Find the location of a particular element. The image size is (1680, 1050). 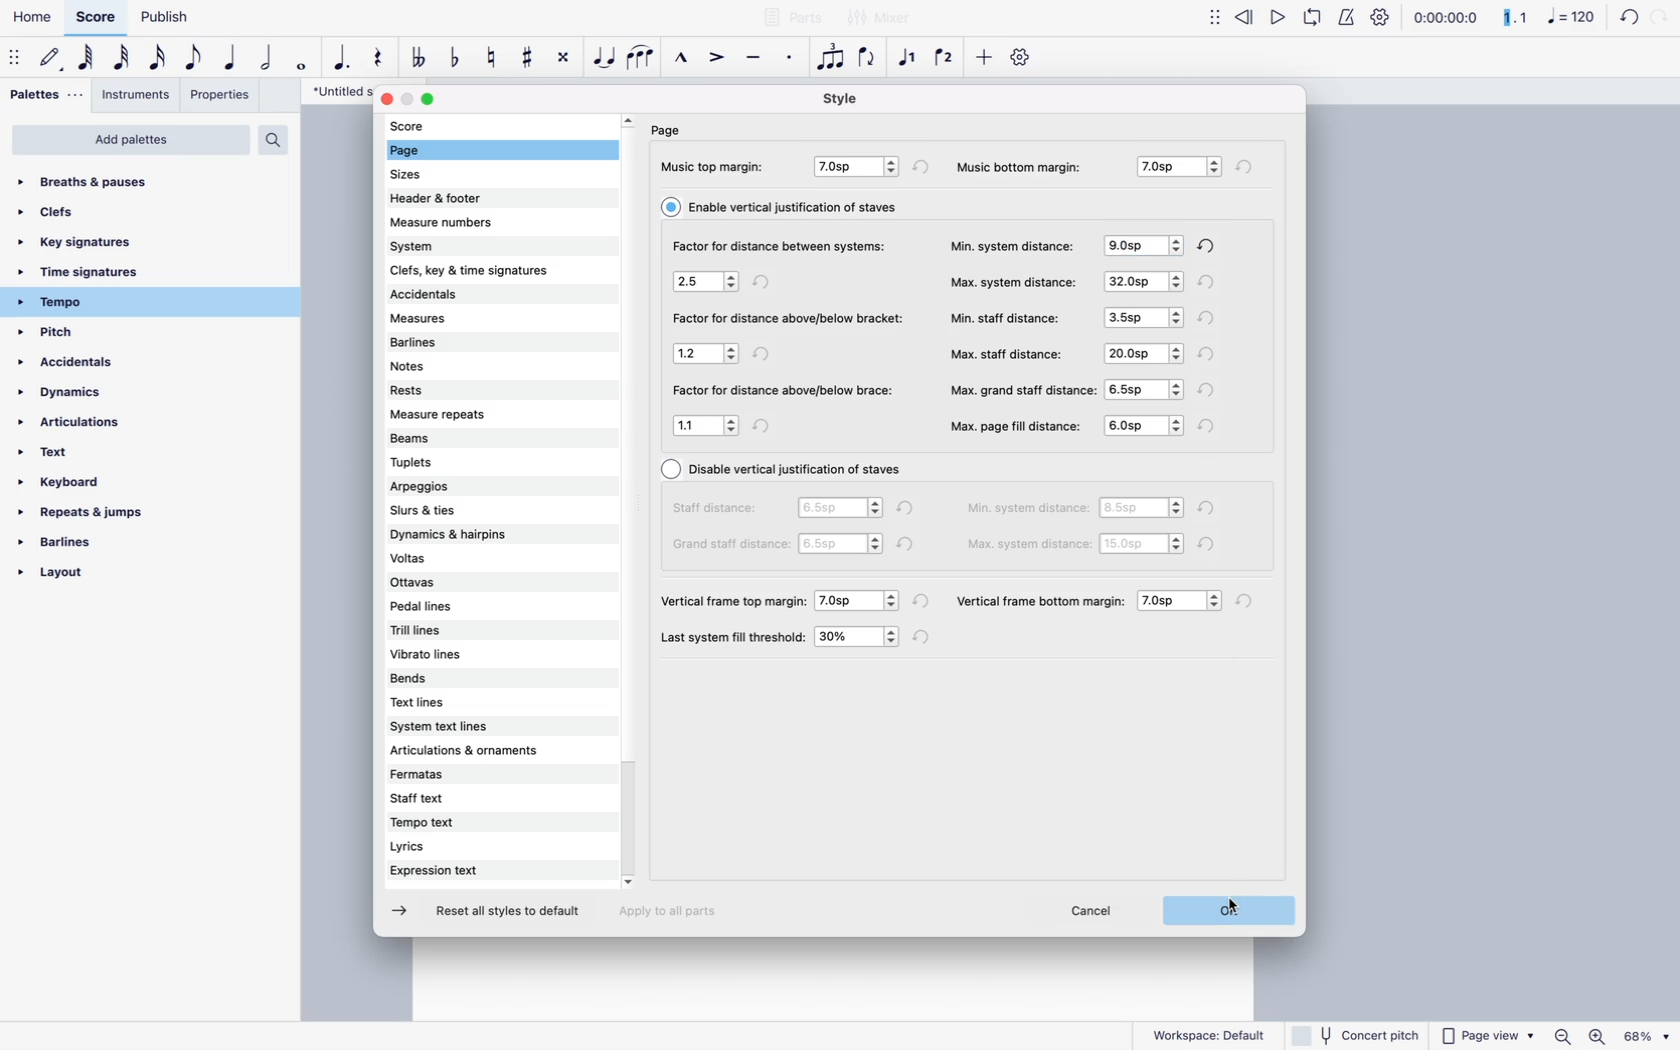

barlines is located at coordinates (456, 344).